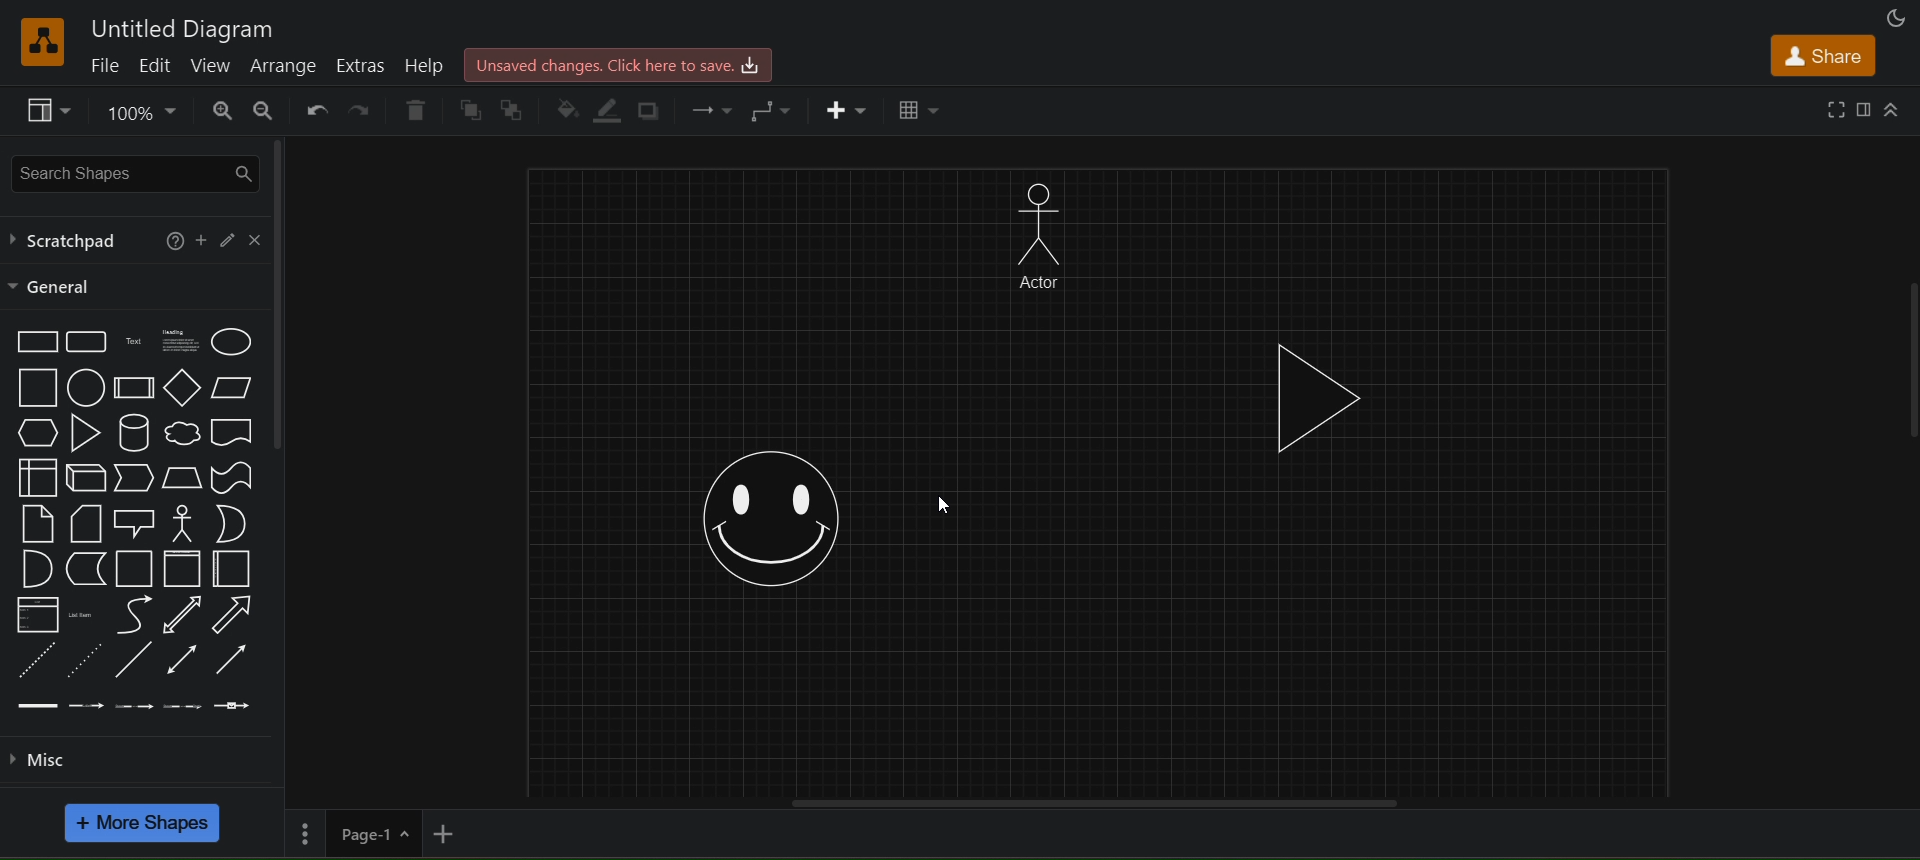 Image resolution: width=1920 pixels, height=860 pixels. Describe the element at coordinates (83, 612) in the screenshot. I see `list items` at that location.